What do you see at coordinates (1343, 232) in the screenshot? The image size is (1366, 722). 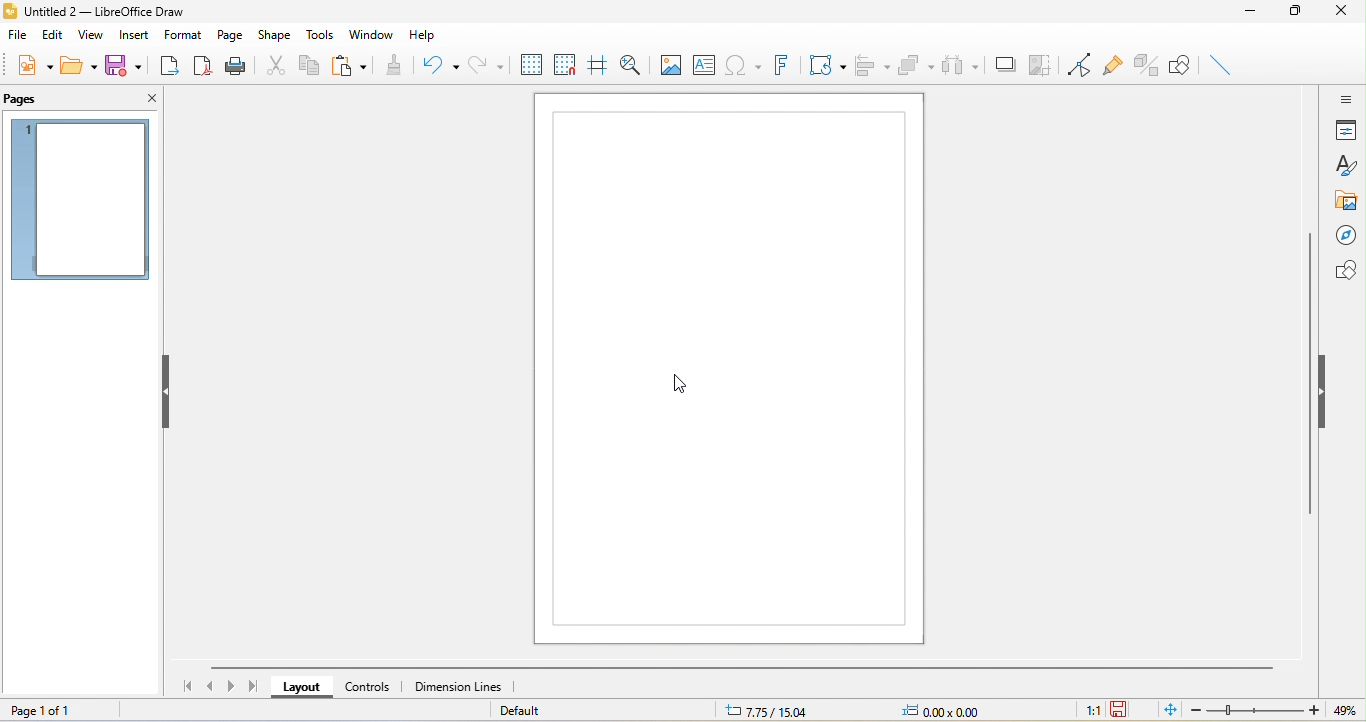 I see `navigator` at bounding box center [1343, 232].